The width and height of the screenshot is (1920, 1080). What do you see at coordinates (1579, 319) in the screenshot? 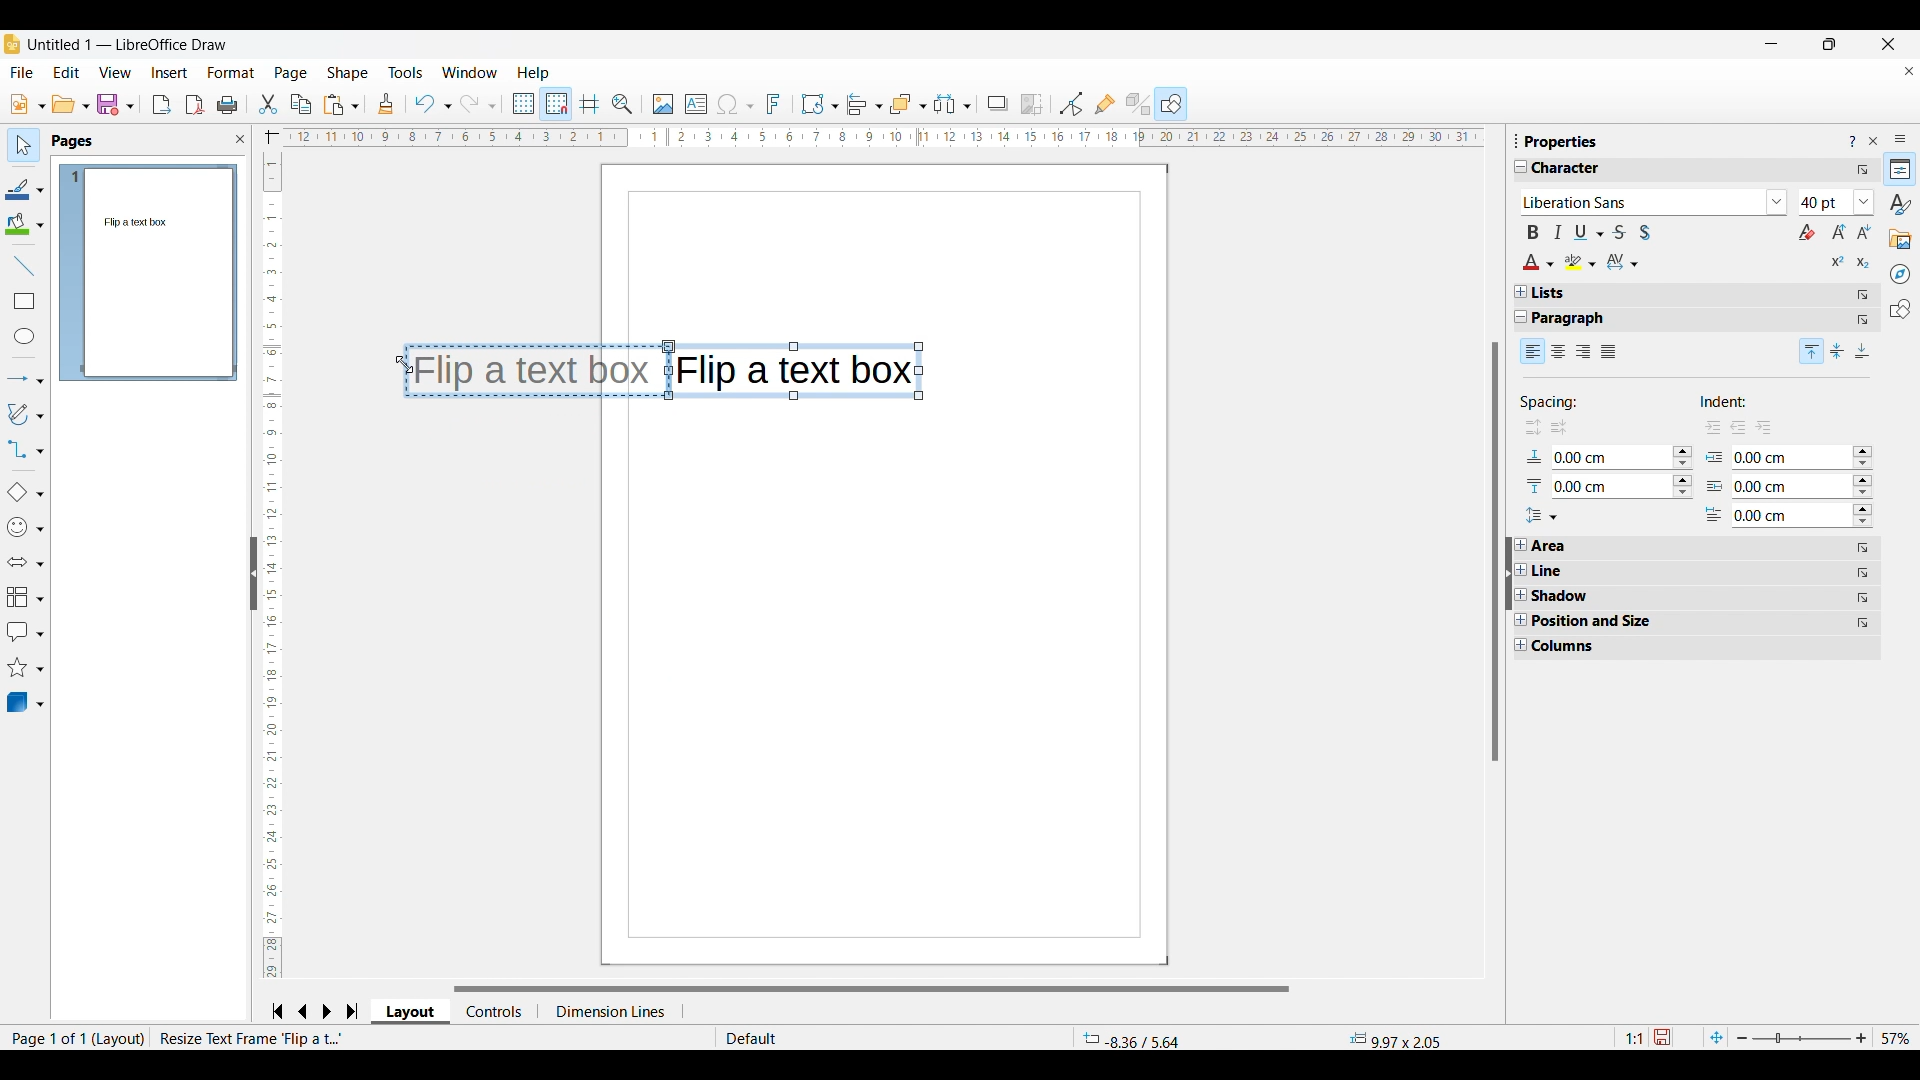
I see `Paragraph properties` at bounding box center [1579, 319].